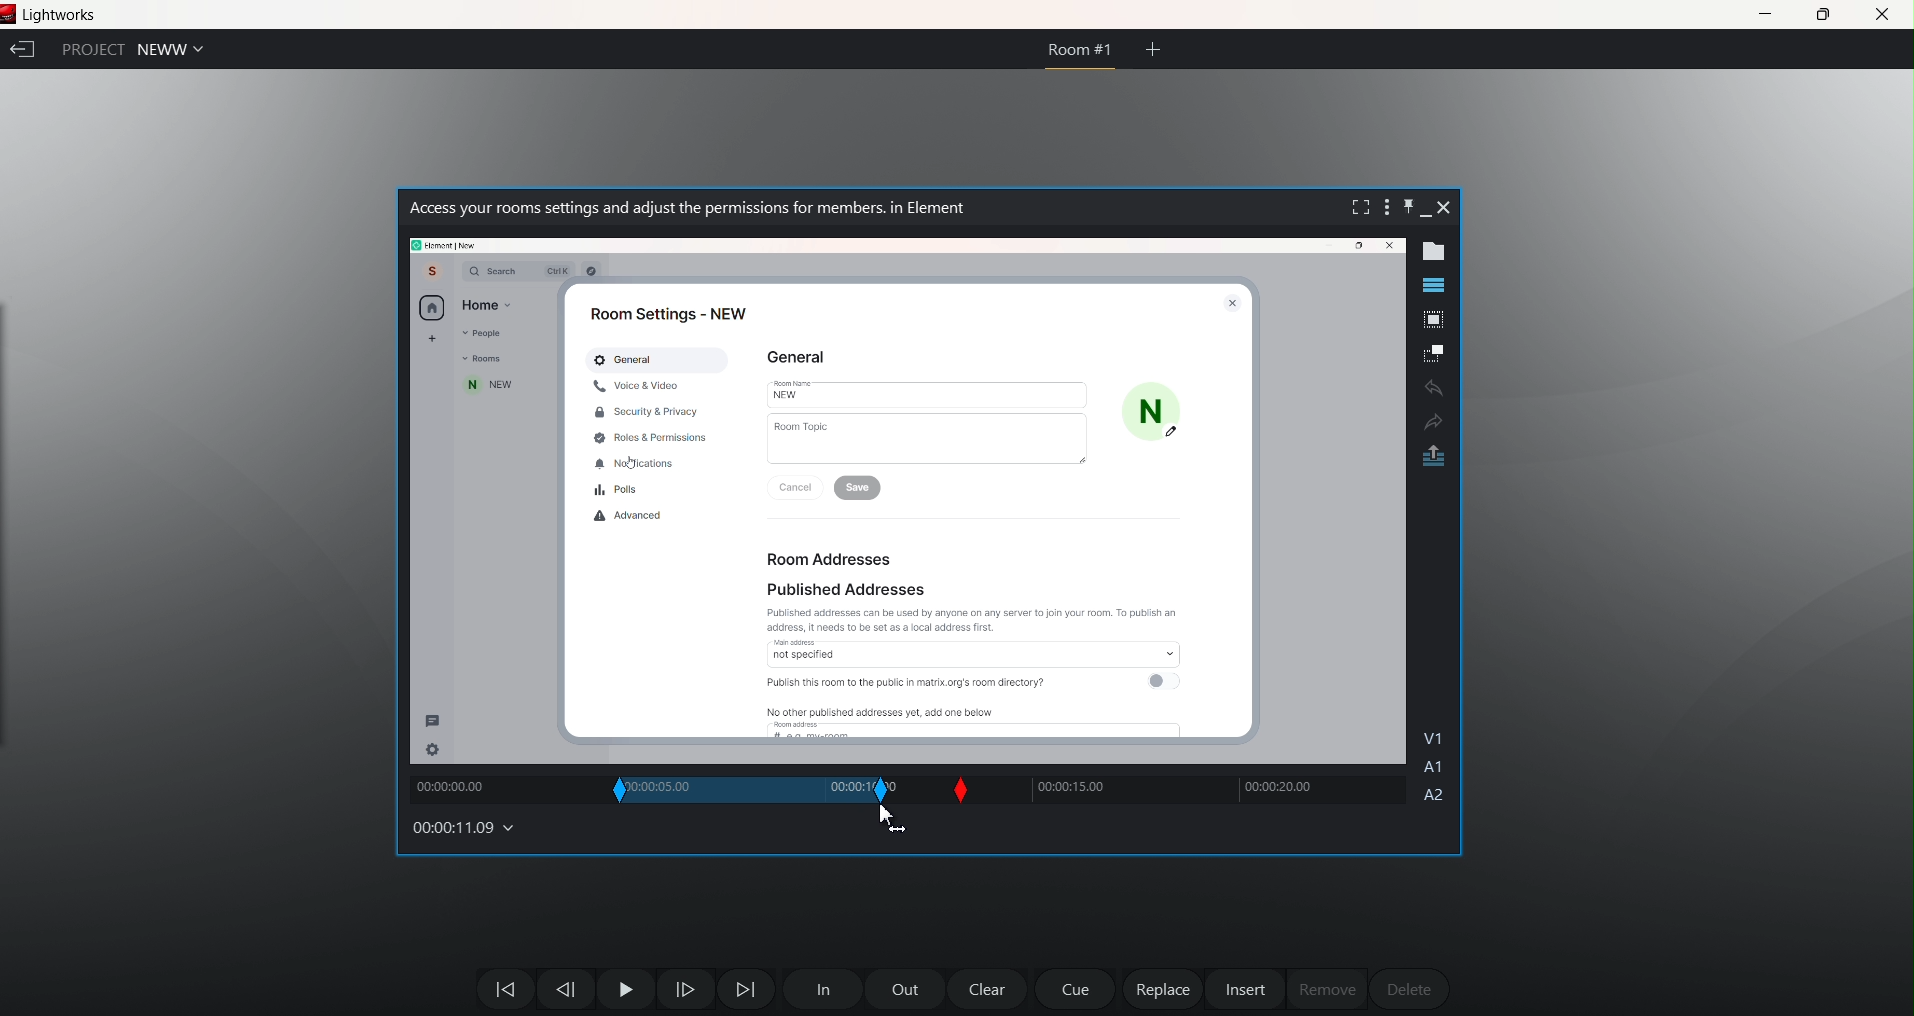 This screenshot has height=1016, width=1914. Describe the element at coordinates (1375, 208) in the screenshot. I see `show setting menu` at that location.